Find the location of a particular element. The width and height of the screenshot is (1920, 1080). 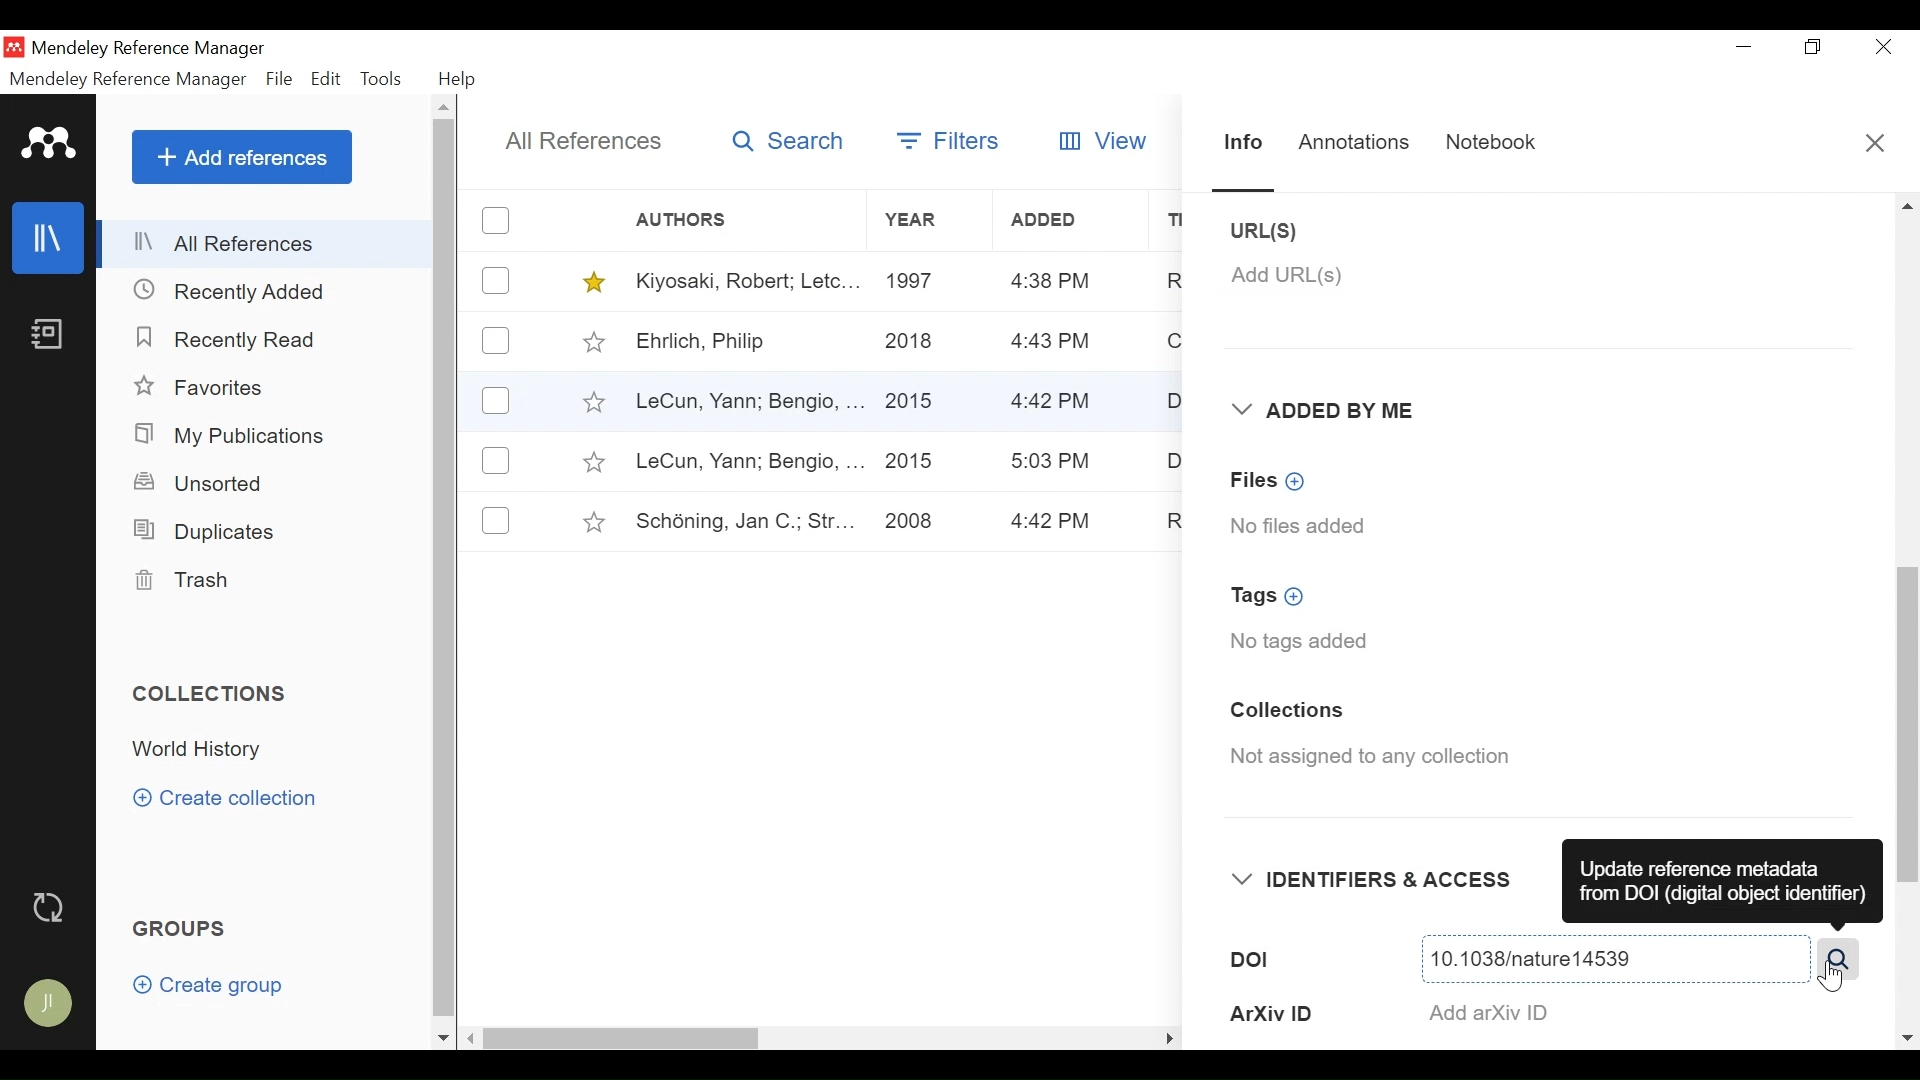

Close is located at coordinates (1876, 148).